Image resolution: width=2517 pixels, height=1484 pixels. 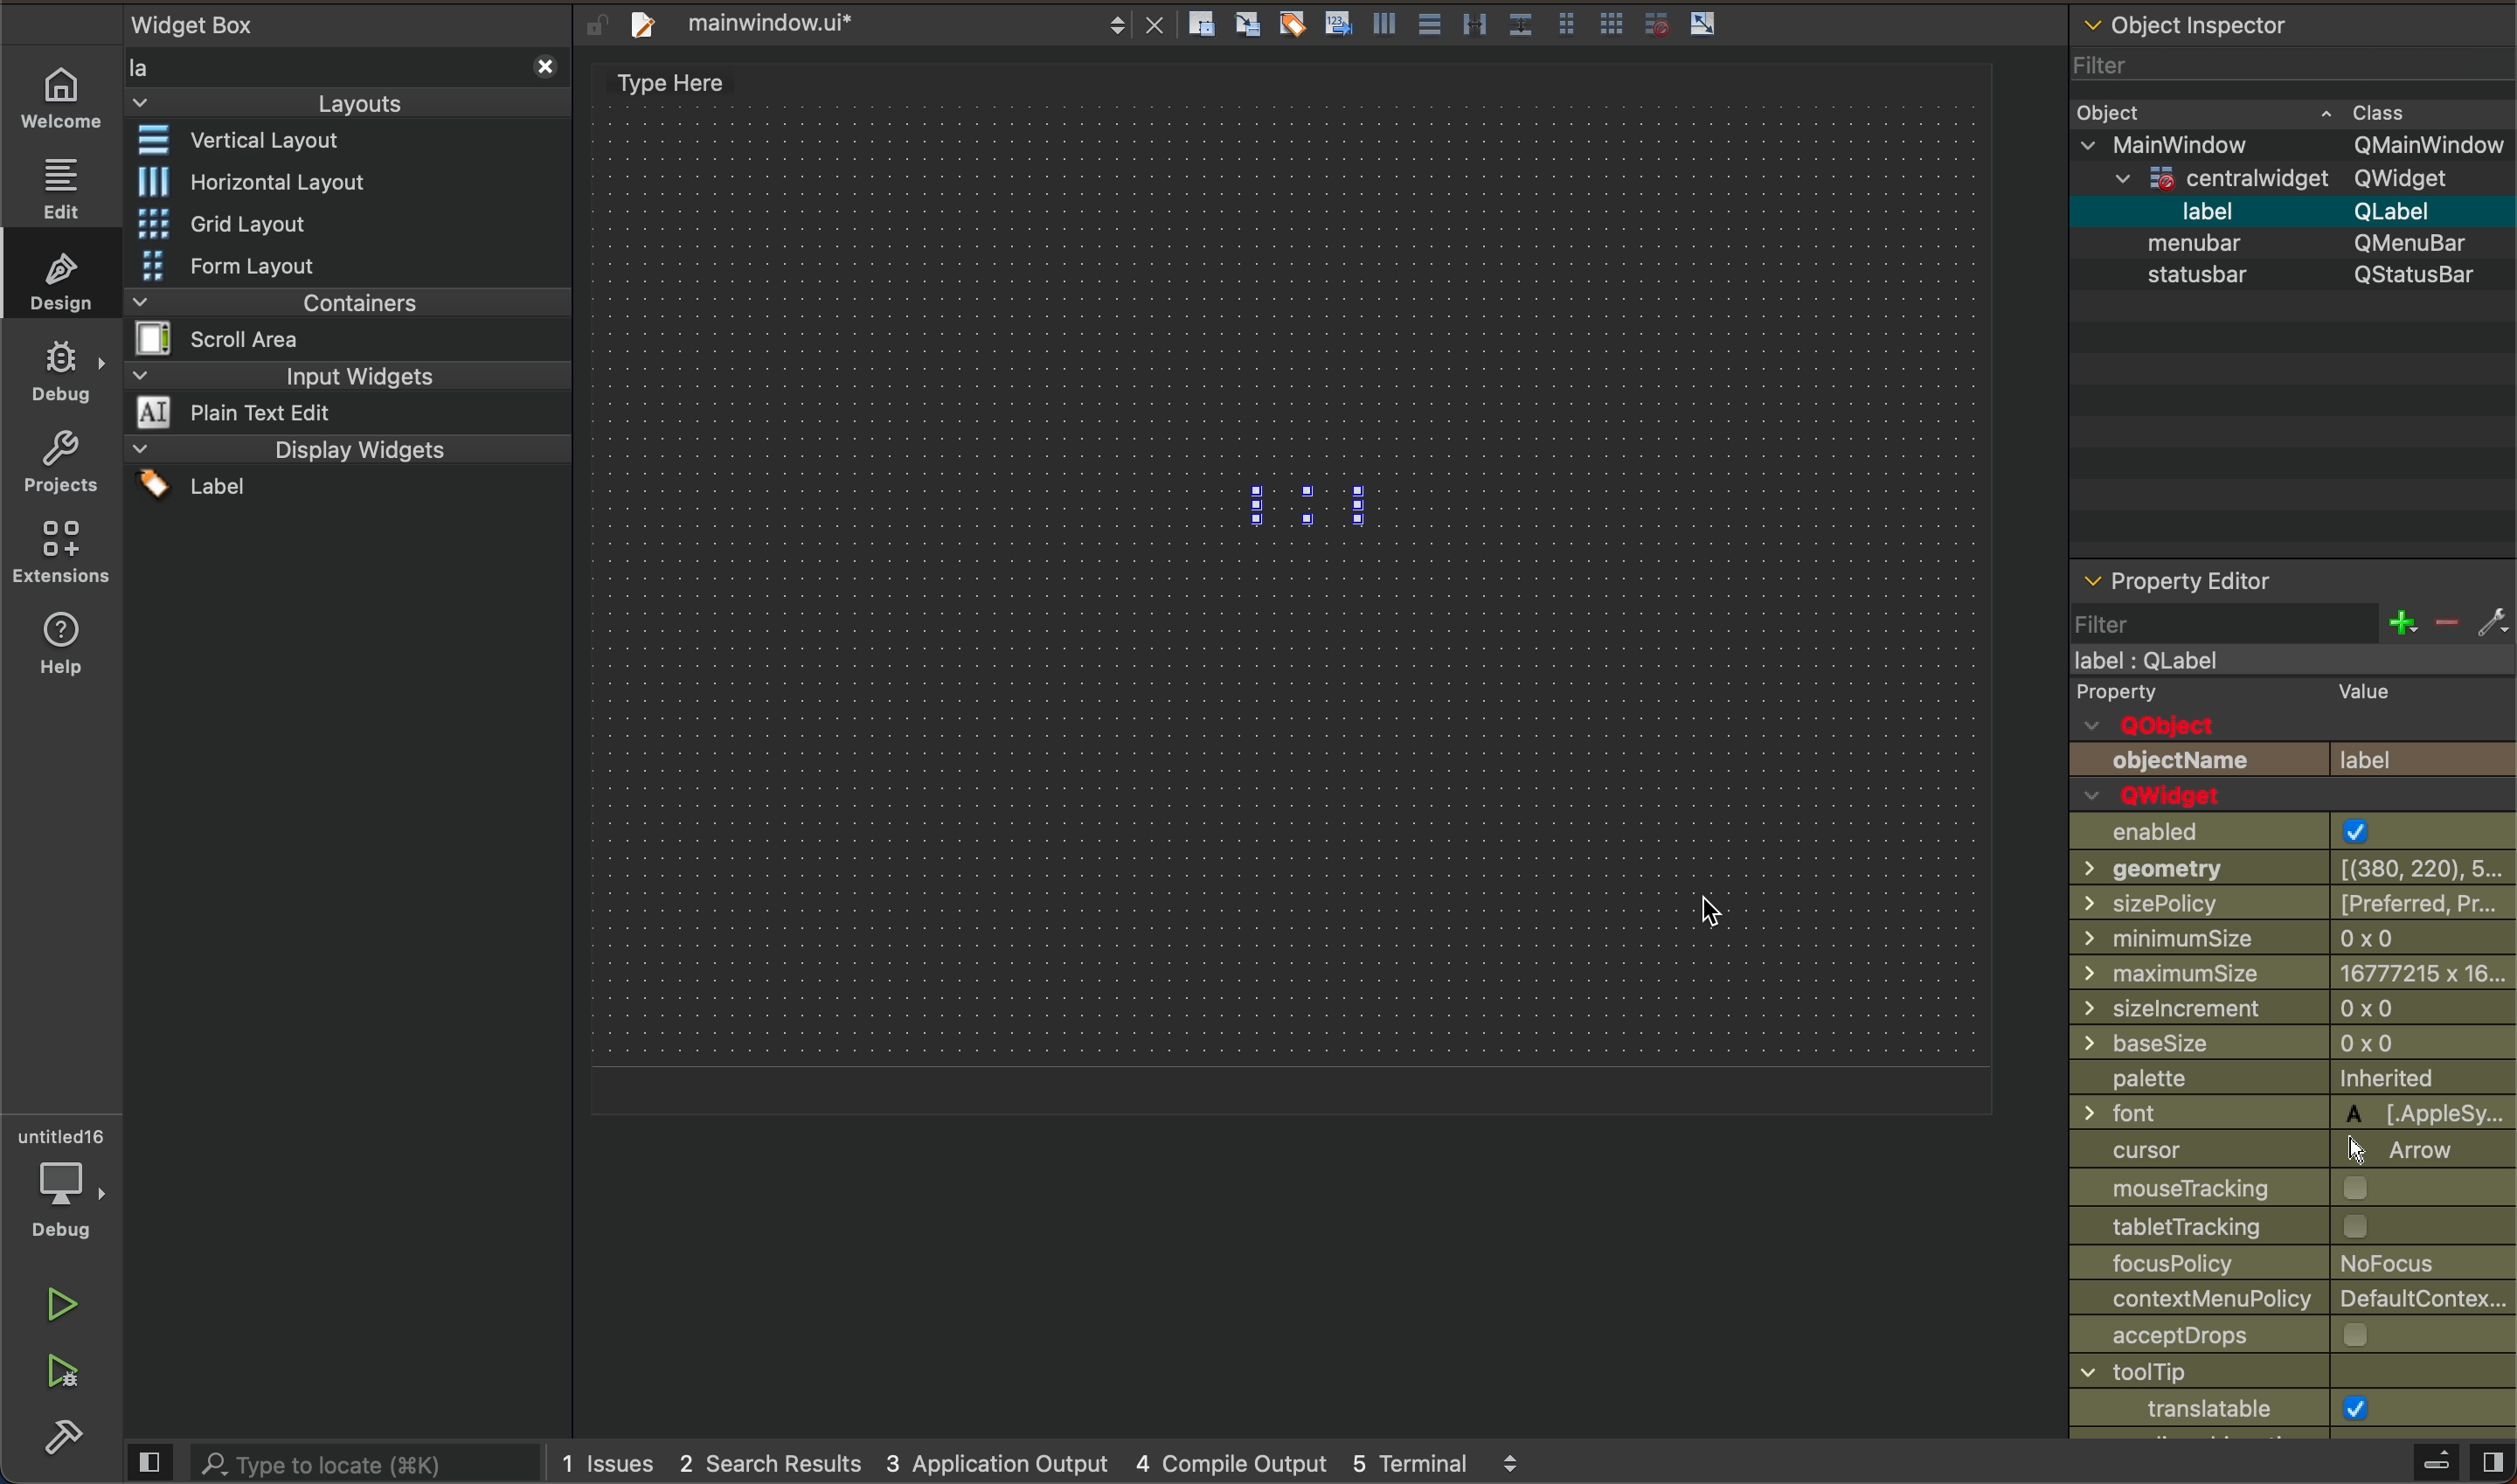 What do you see at coordinates (2295, 1229) in the screenshot?
I see `tablet` at bounding box center [2295, 1229].